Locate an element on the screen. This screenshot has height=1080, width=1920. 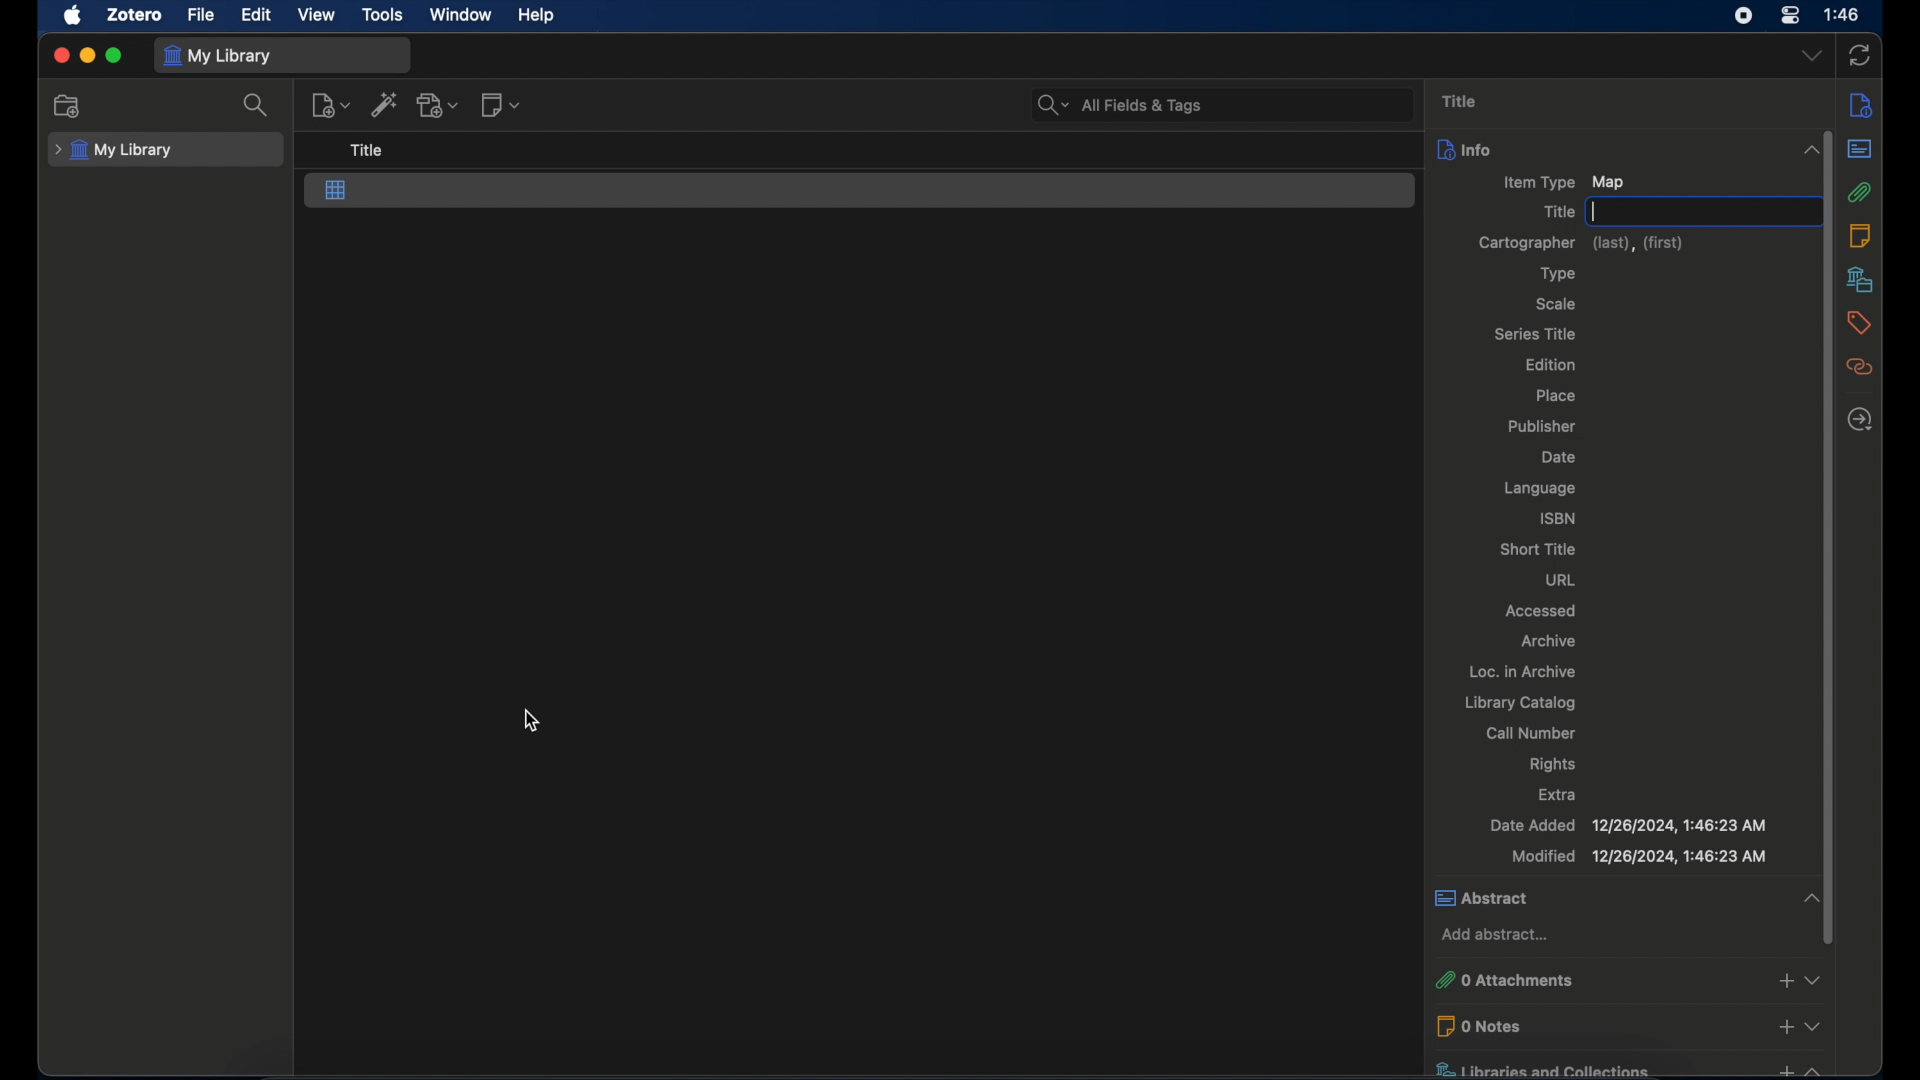
text cursor is located at coordinates (1594, 212).